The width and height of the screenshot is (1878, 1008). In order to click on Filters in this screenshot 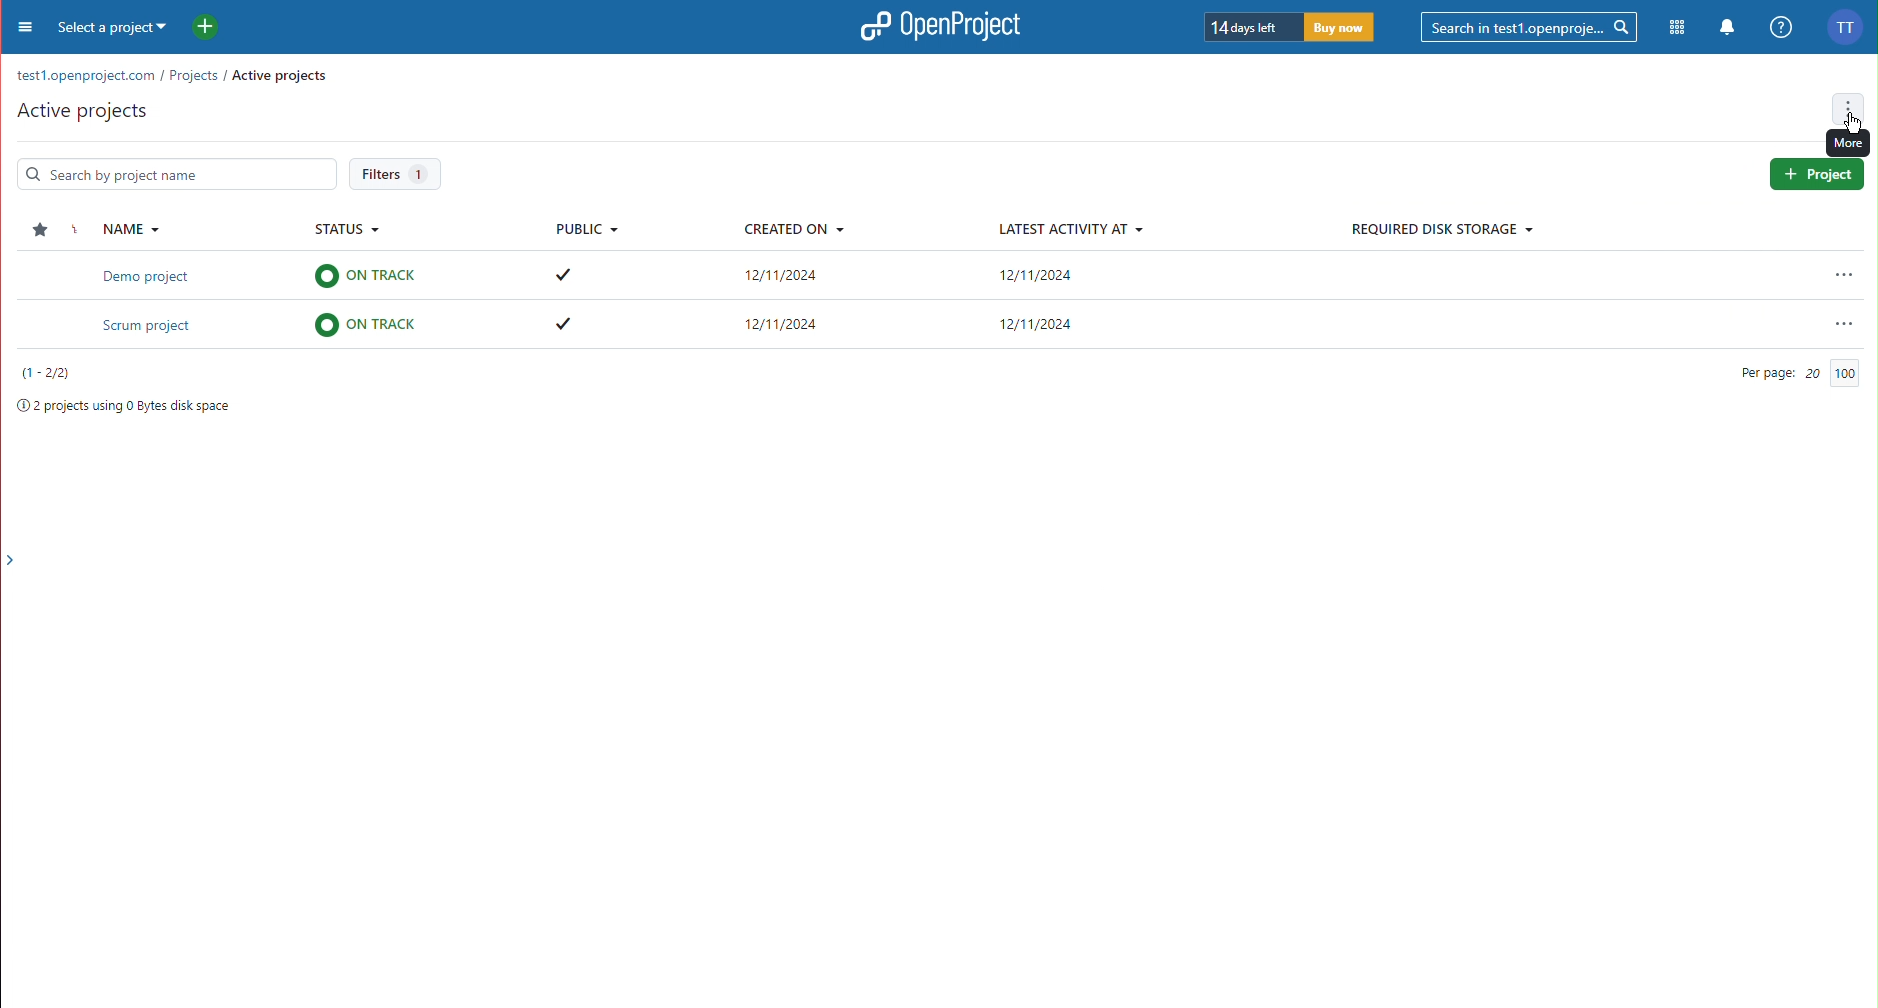, I will do `click(395, 171)`.